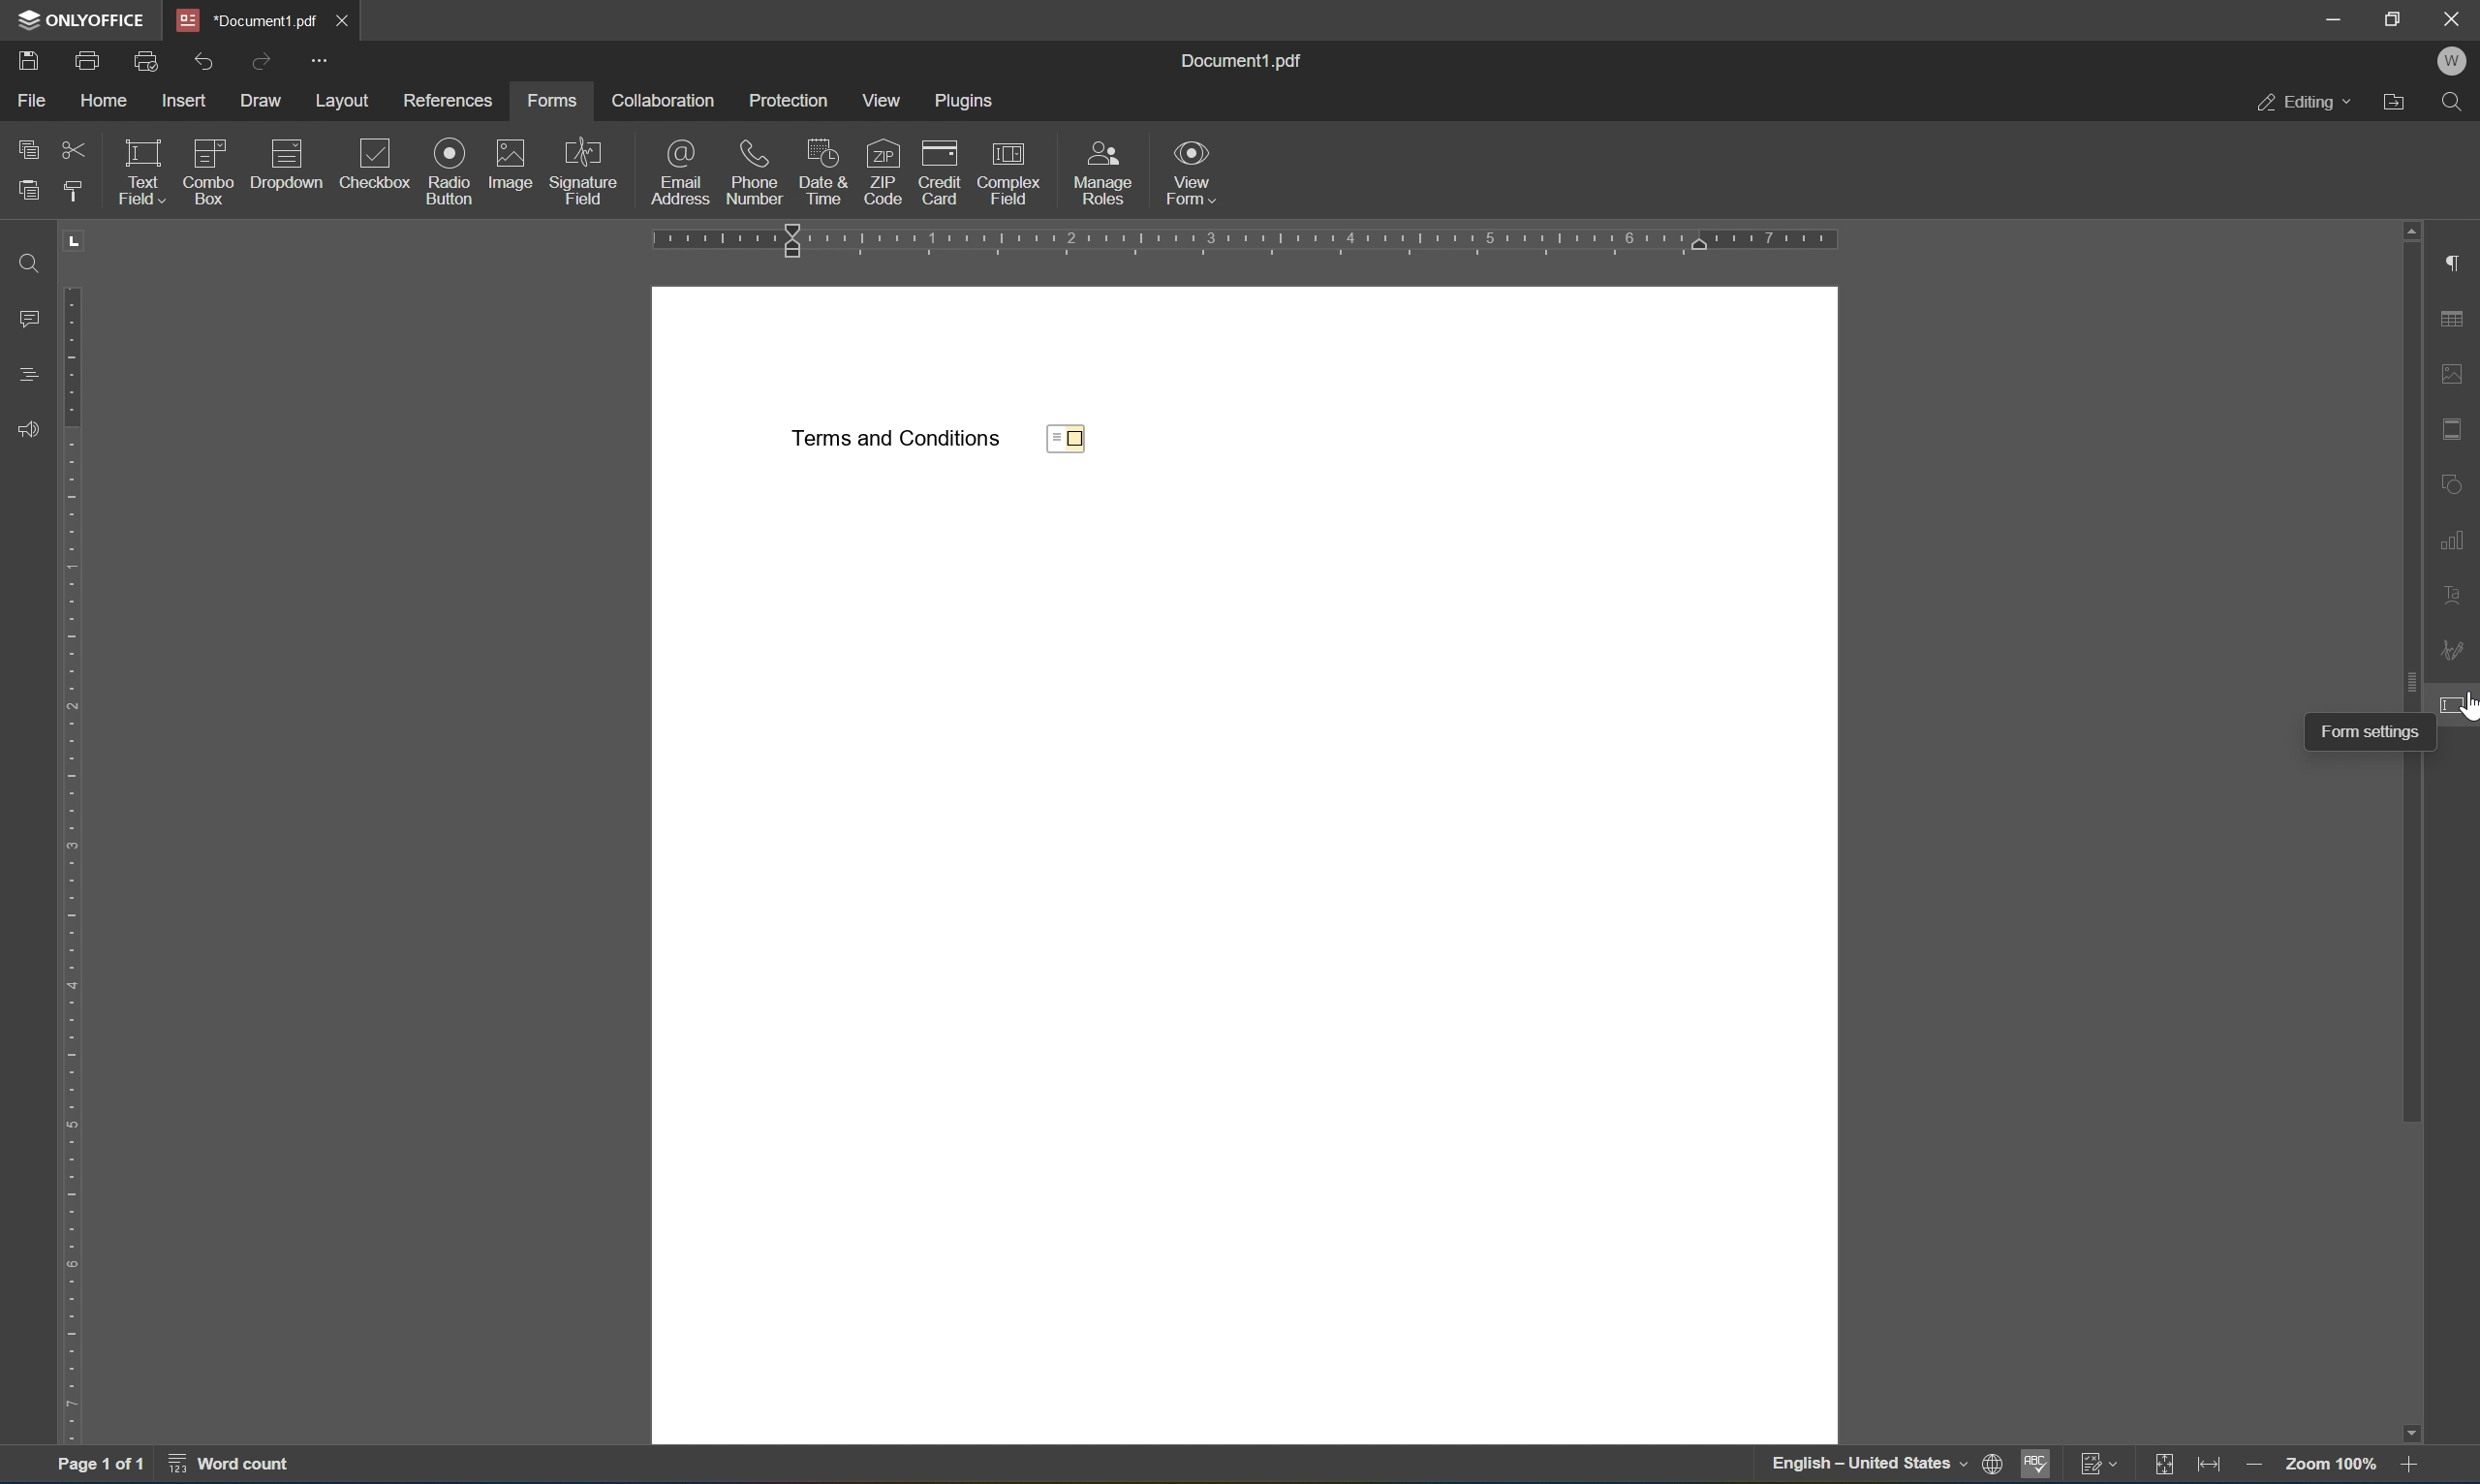 The height and width of the screenshot is (1484, 2480). What do you see at coordinates (286, 162) in the screenshot?
I see `dropdown` at bounding box center [286, 162].